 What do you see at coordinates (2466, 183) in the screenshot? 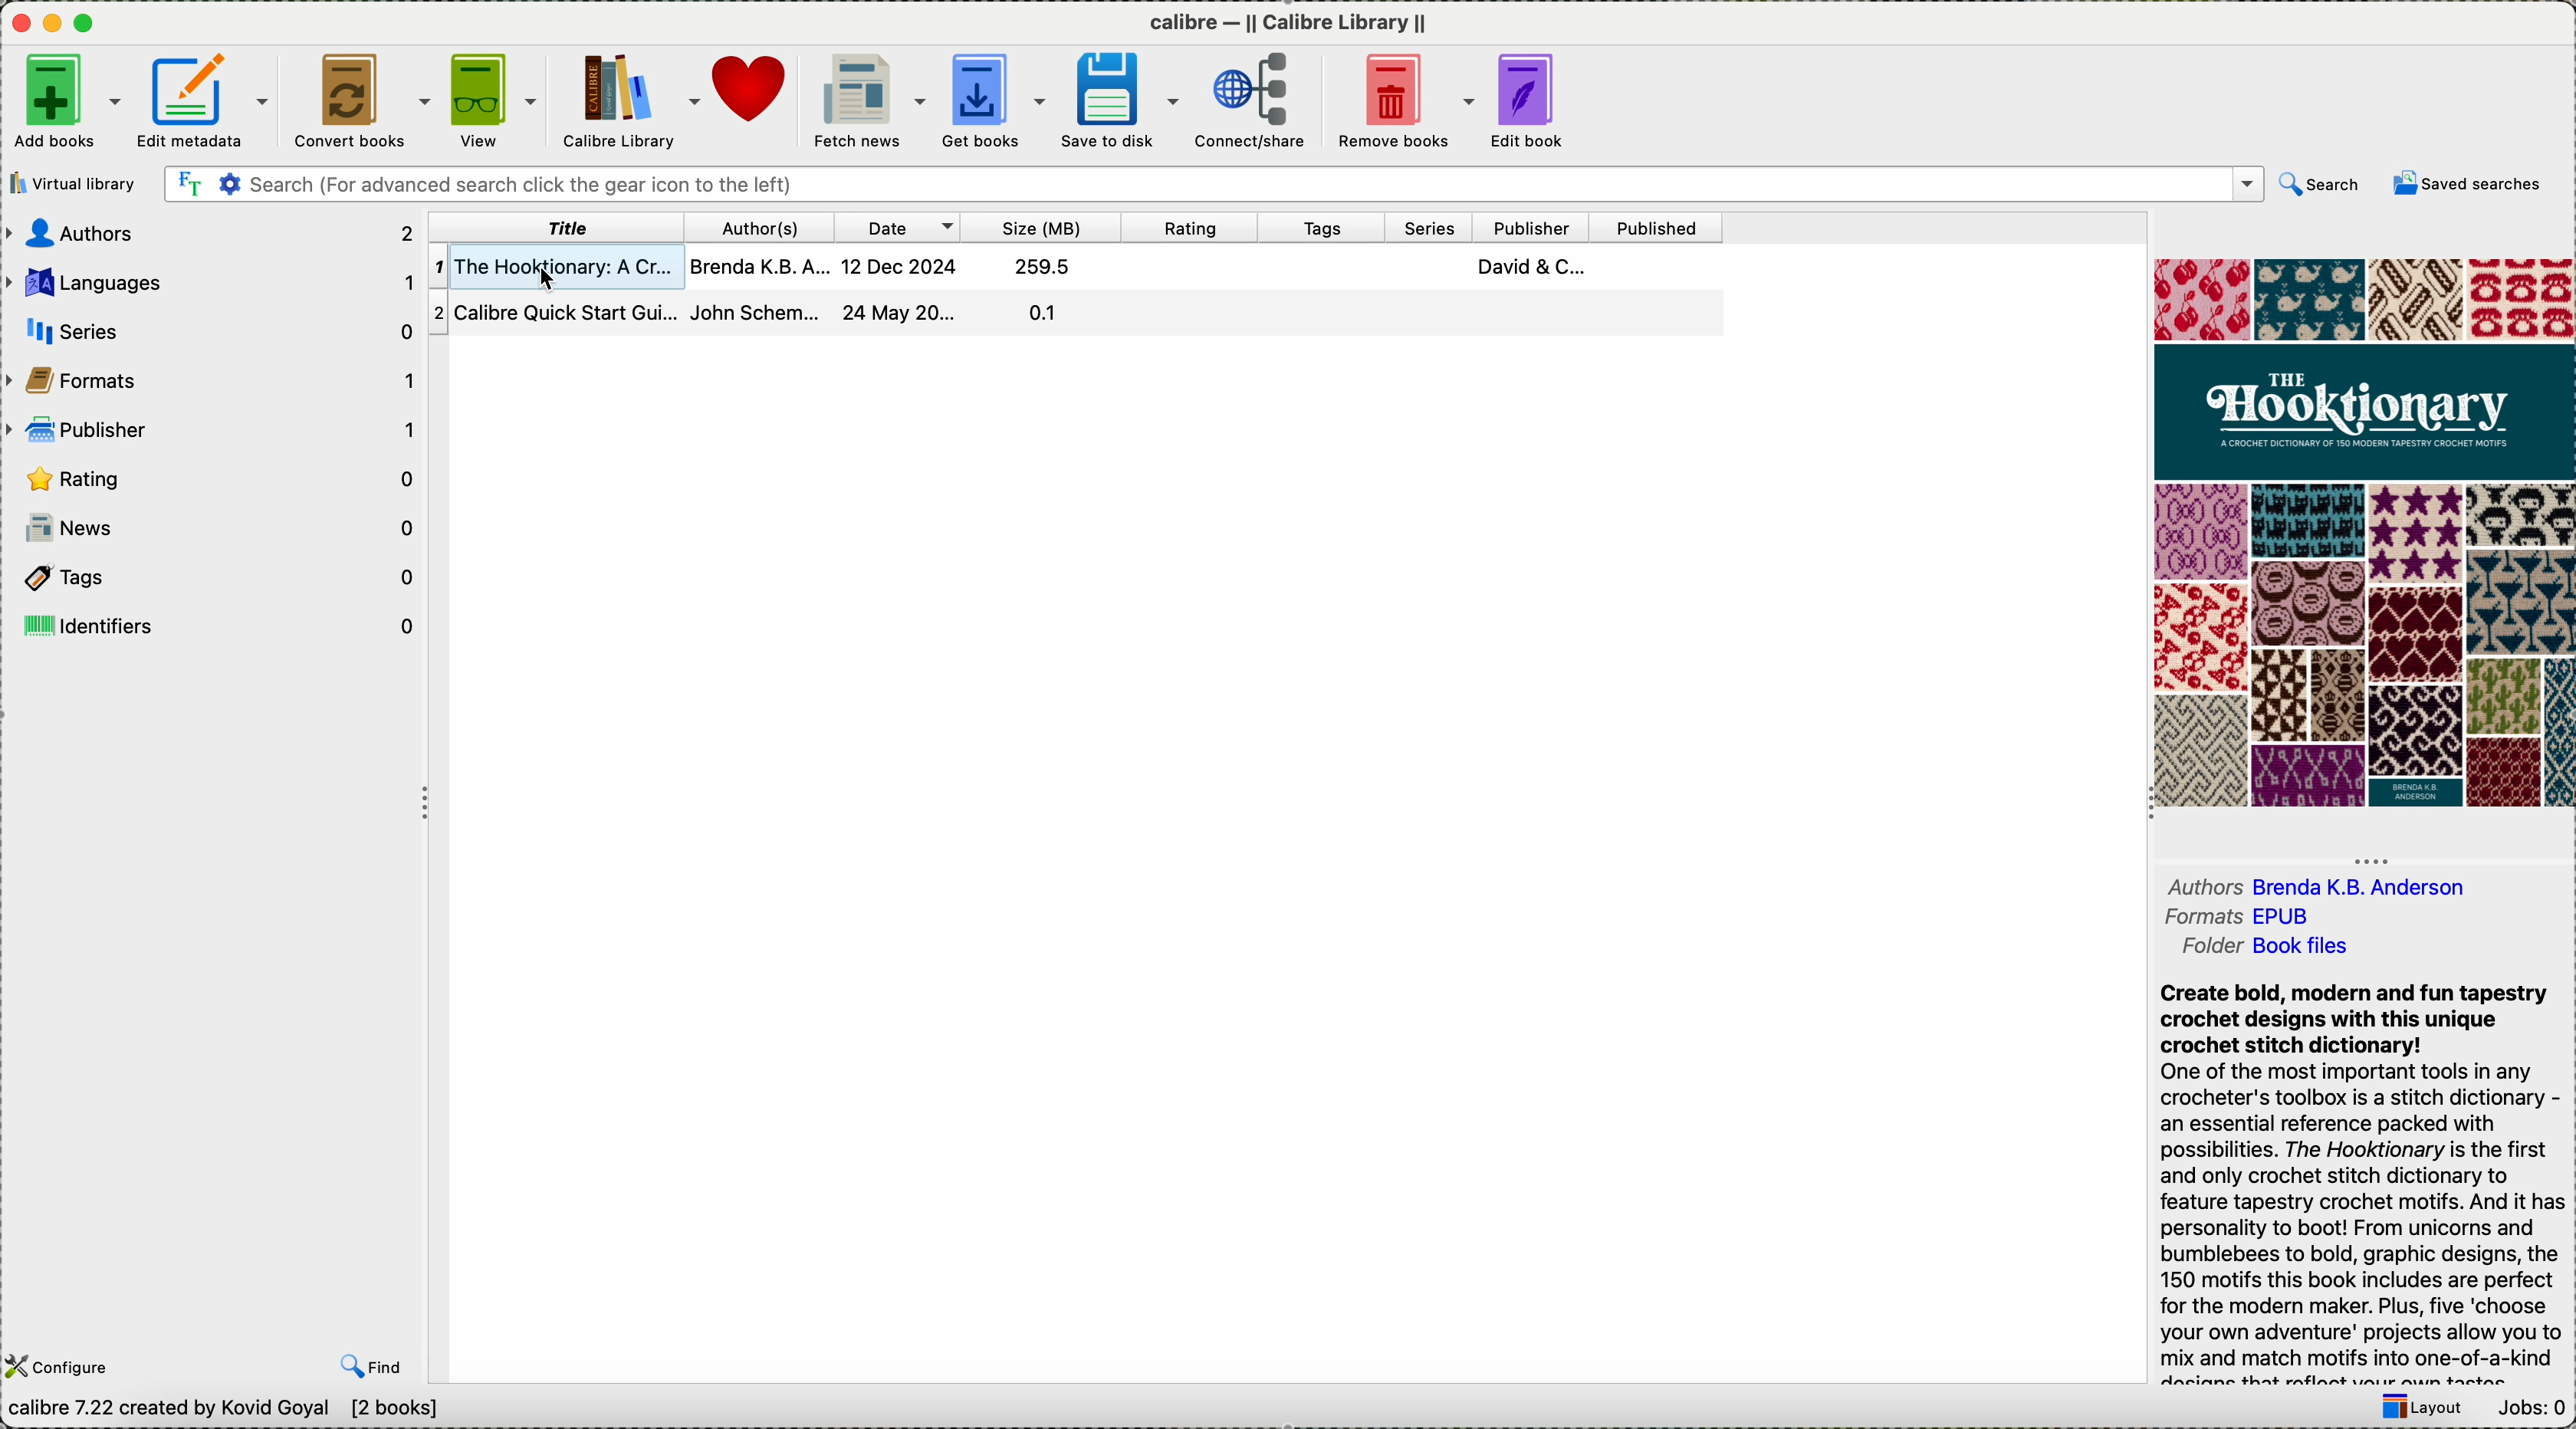
I see `saved searches` at bounding box center [2466, 183].